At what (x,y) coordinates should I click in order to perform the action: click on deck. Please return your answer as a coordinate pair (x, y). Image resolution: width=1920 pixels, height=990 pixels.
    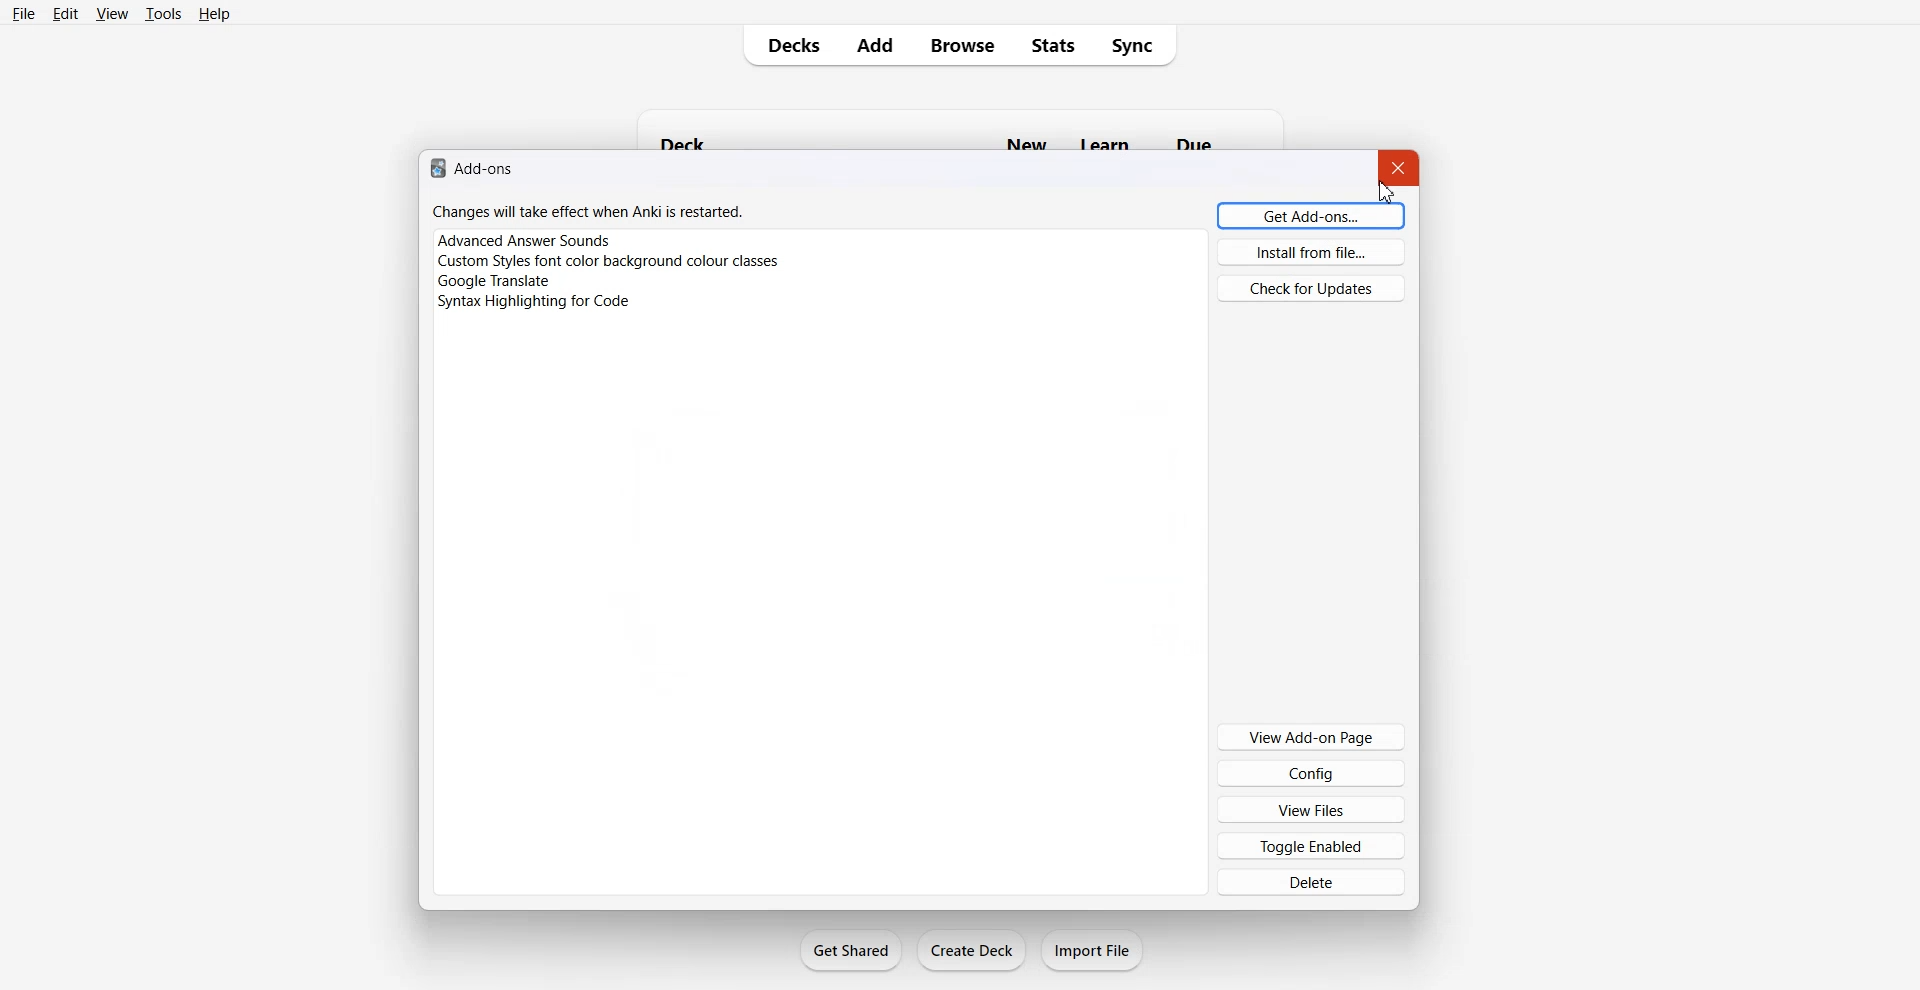
    Looking at the image, I should click on (689, 140).